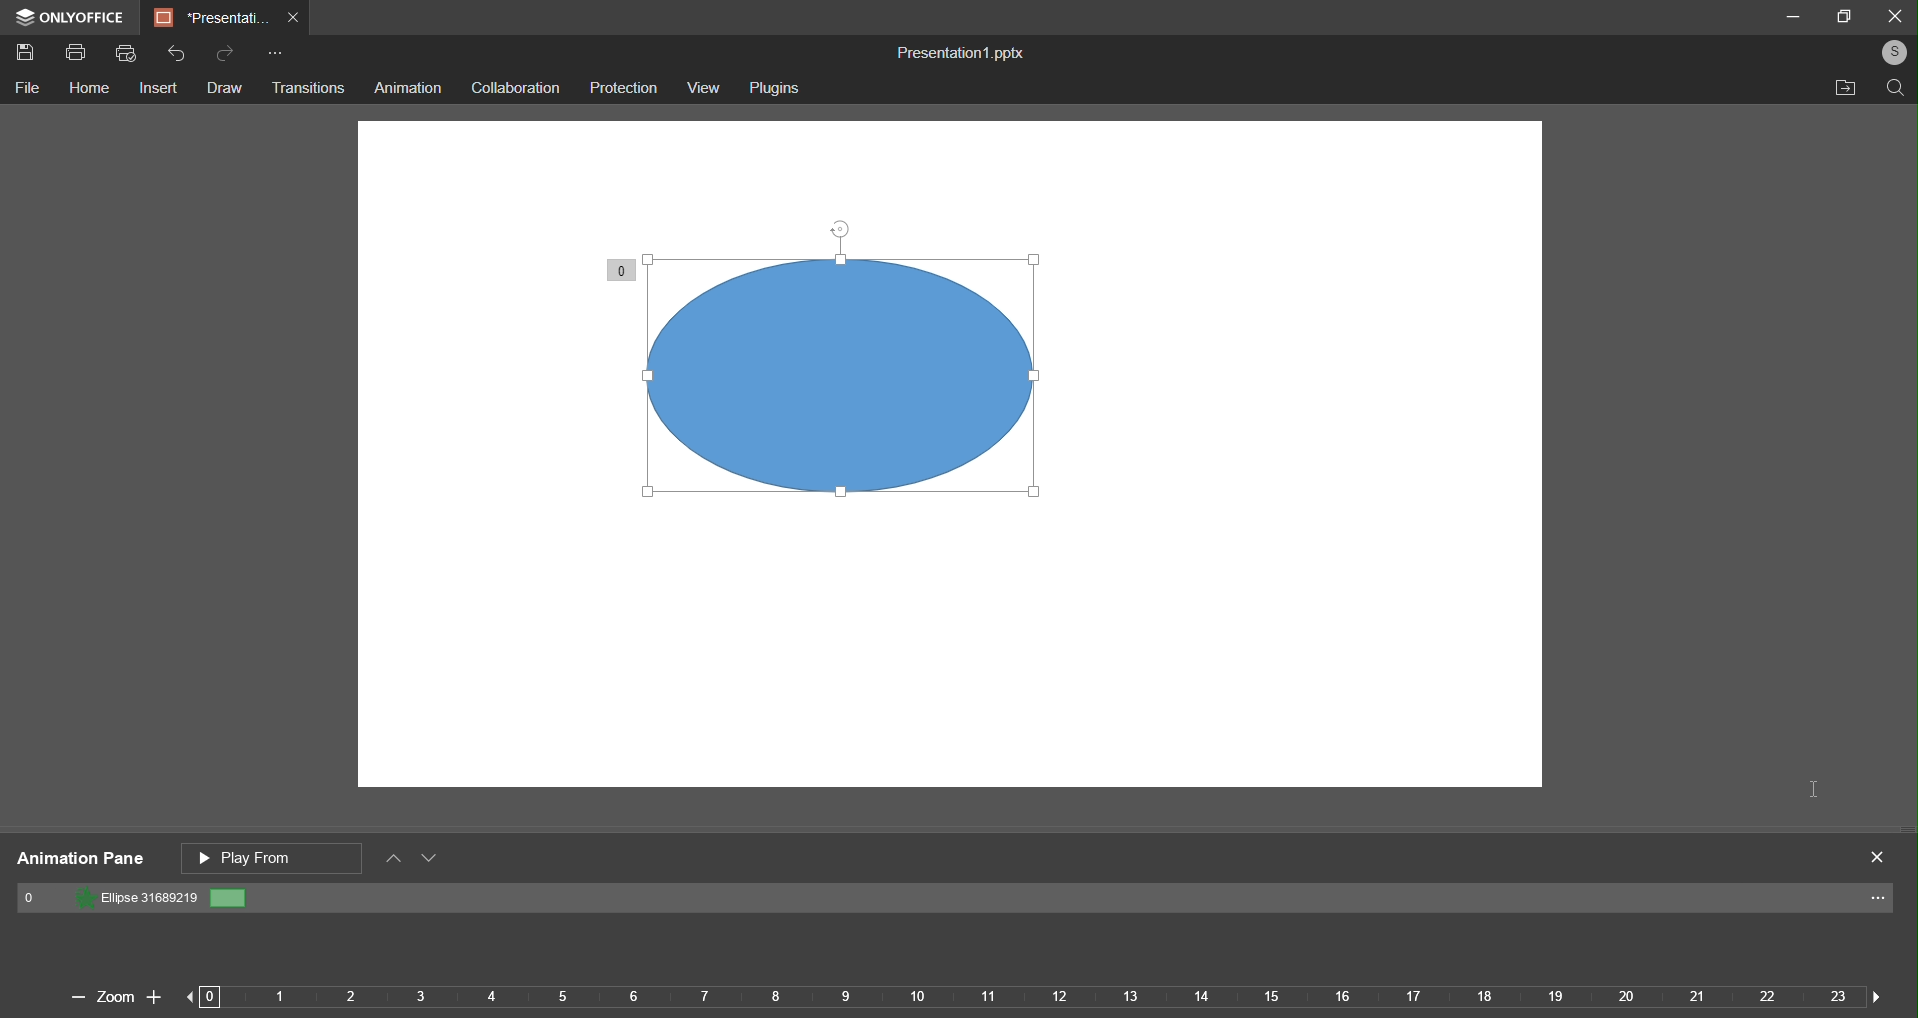 This screenshot has height=1018, width=1918. What do you see at coordinates (130, 54) in the screenshot?
I see `Quick Print` at bounding box center [130, 54].